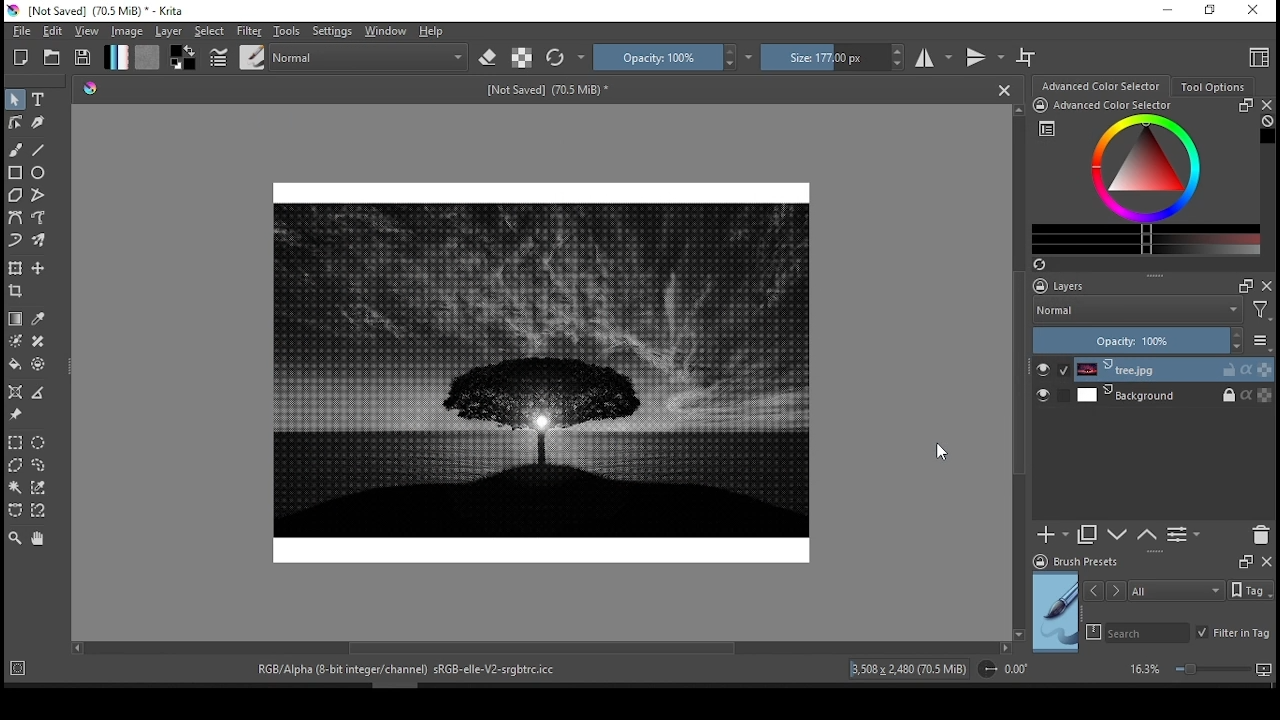 Image resolution: width=1280 pixels, height=720 pixels. What do you see at coordinates (16, 149) in the screenshot?
I see `paint brush tool` at bounding box center [16, 149].